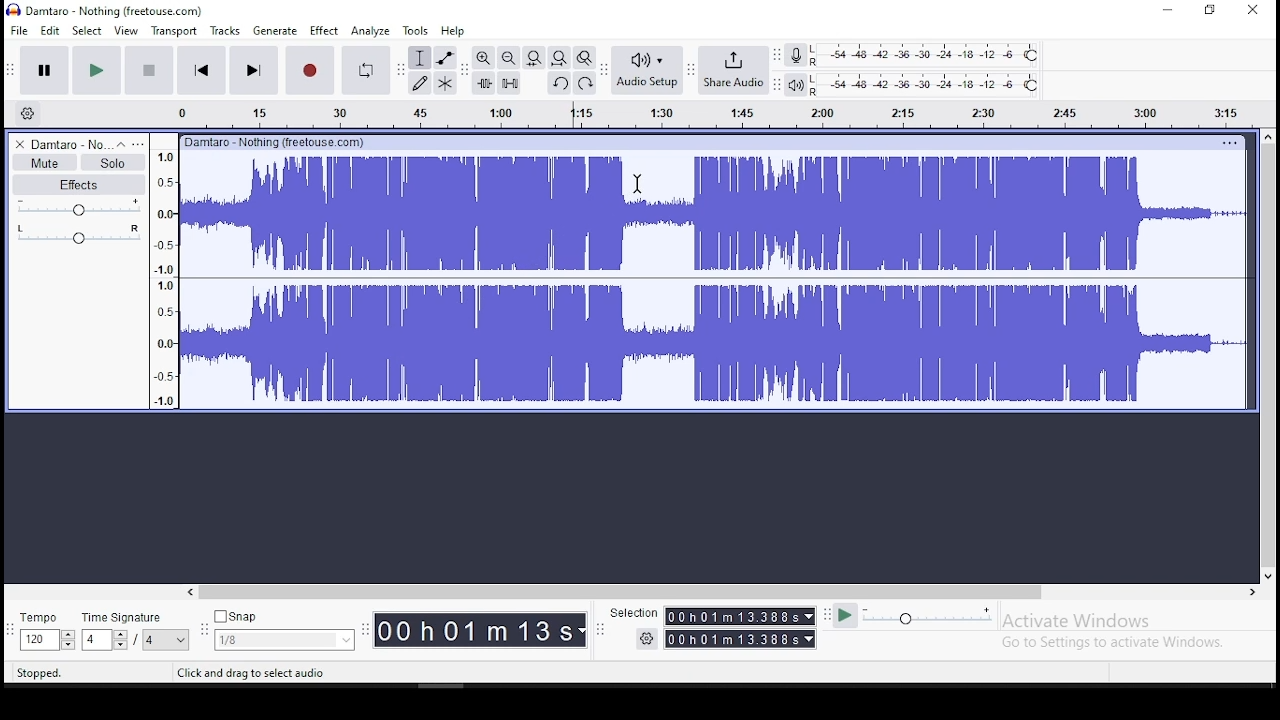  What do you see at coordinates (96, 70) in the screenshot?
I see `play` at bounding box center [96, 70].